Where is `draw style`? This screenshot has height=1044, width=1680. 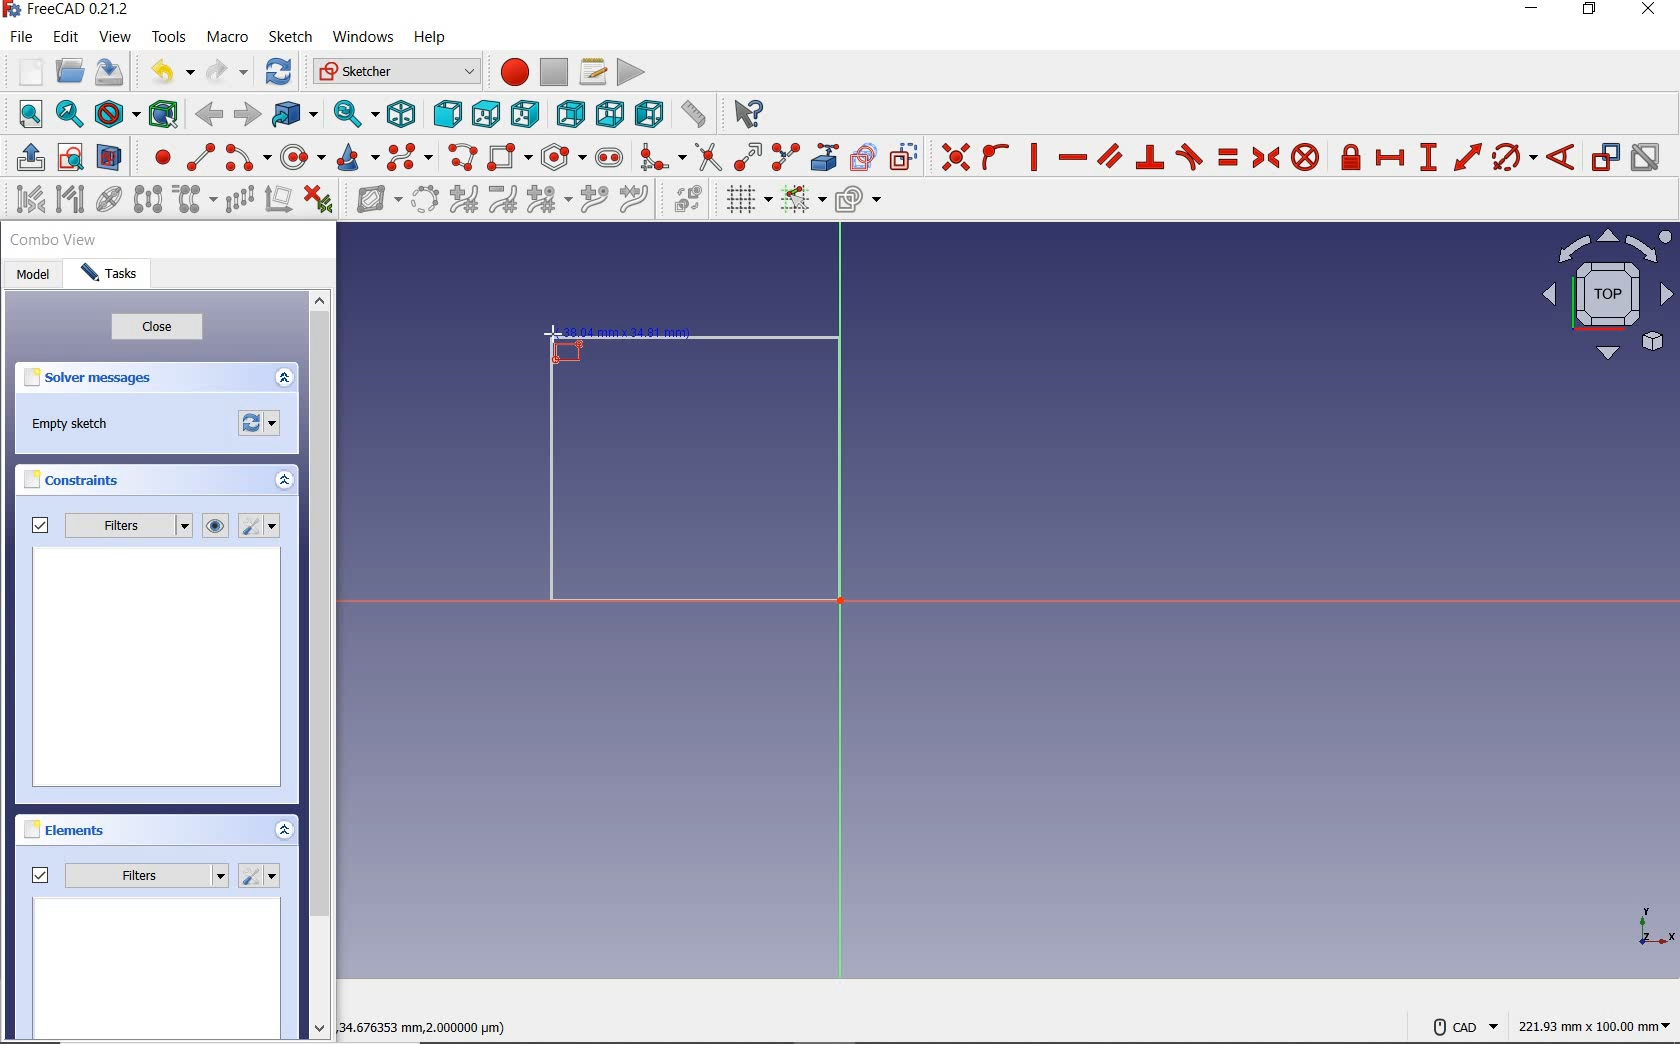
draw style is located at coordinates (115, 113).